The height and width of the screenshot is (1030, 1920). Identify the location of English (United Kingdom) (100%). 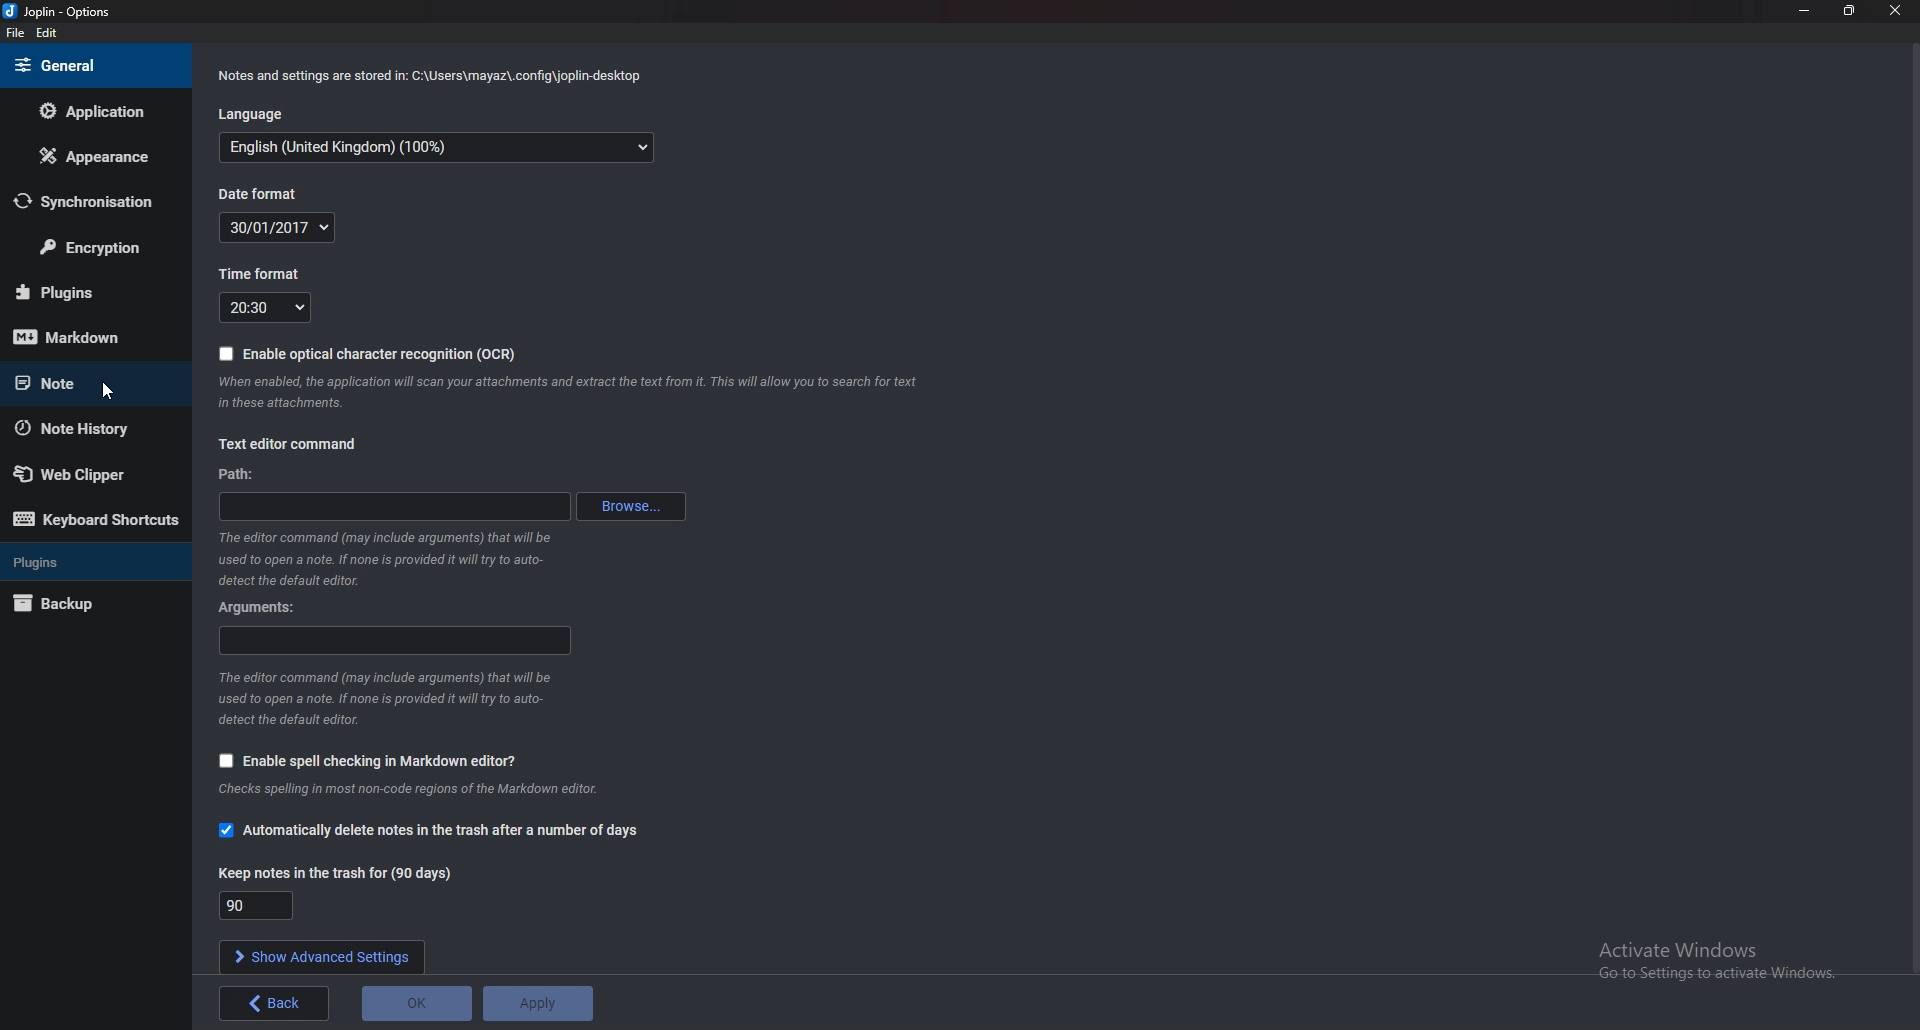
(436, 149).